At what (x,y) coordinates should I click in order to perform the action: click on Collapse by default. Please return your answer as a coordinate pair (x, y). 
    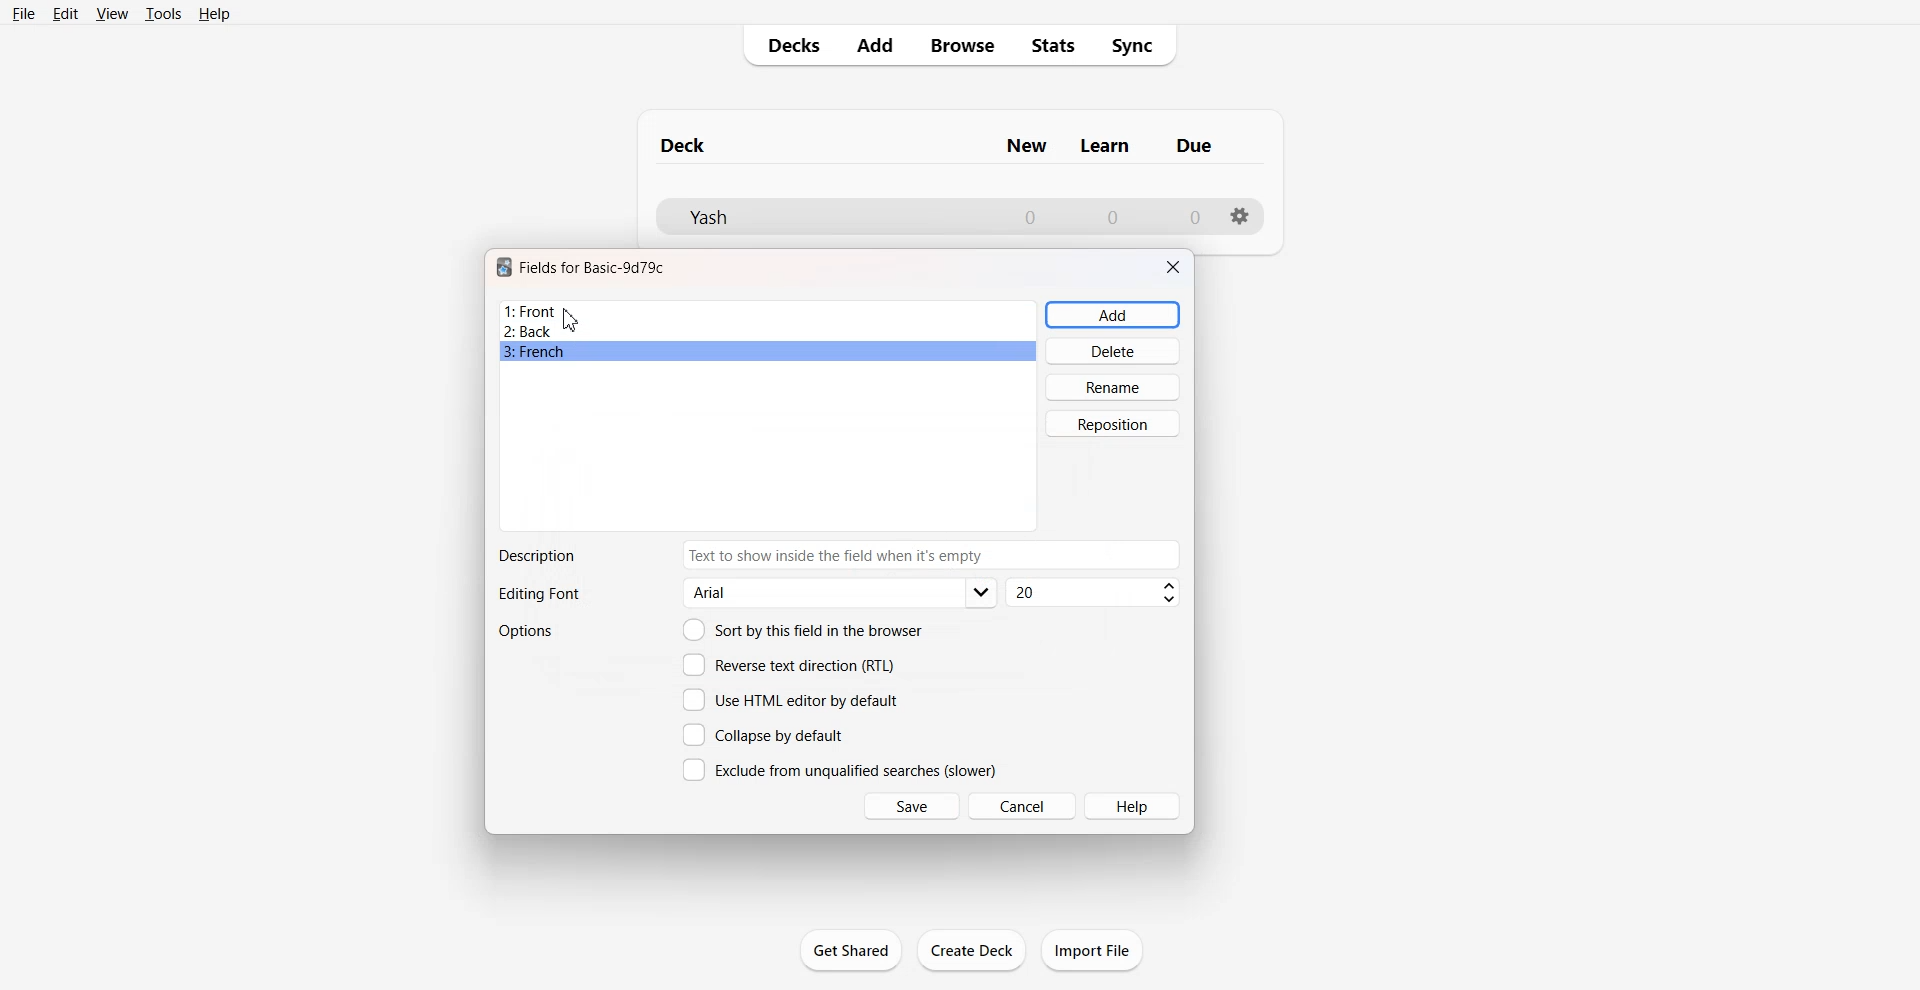
    Looking at the image, I should click on (767, 734).